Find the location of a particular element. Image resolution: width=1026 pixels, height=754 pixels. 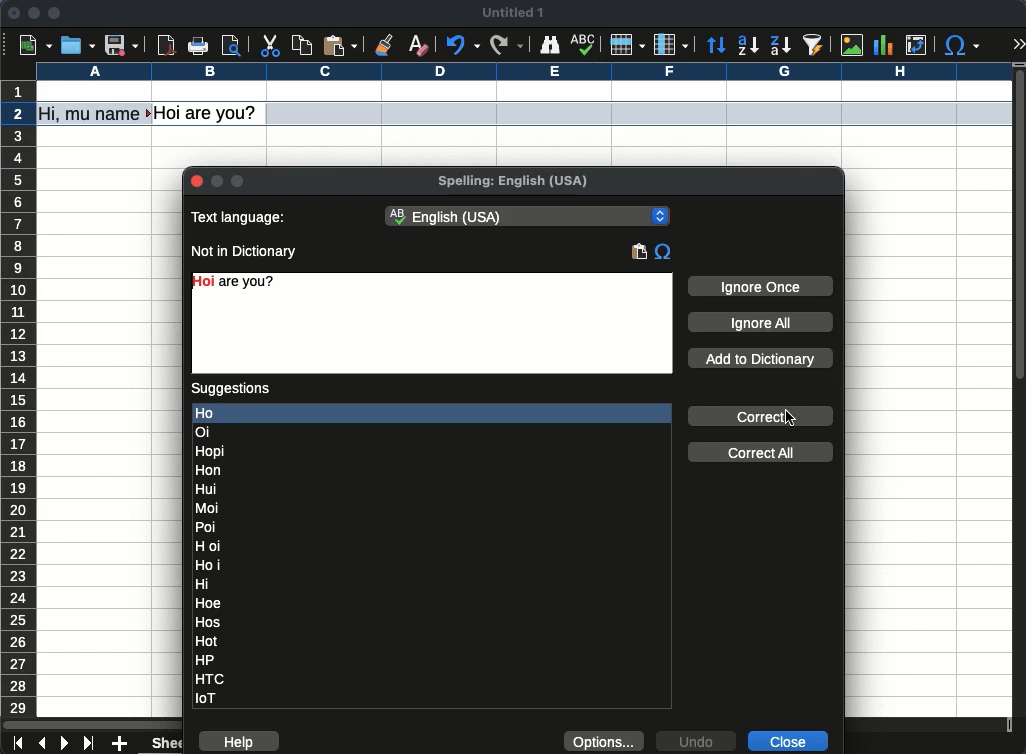

pivot table is located at coordinates (917, 45).